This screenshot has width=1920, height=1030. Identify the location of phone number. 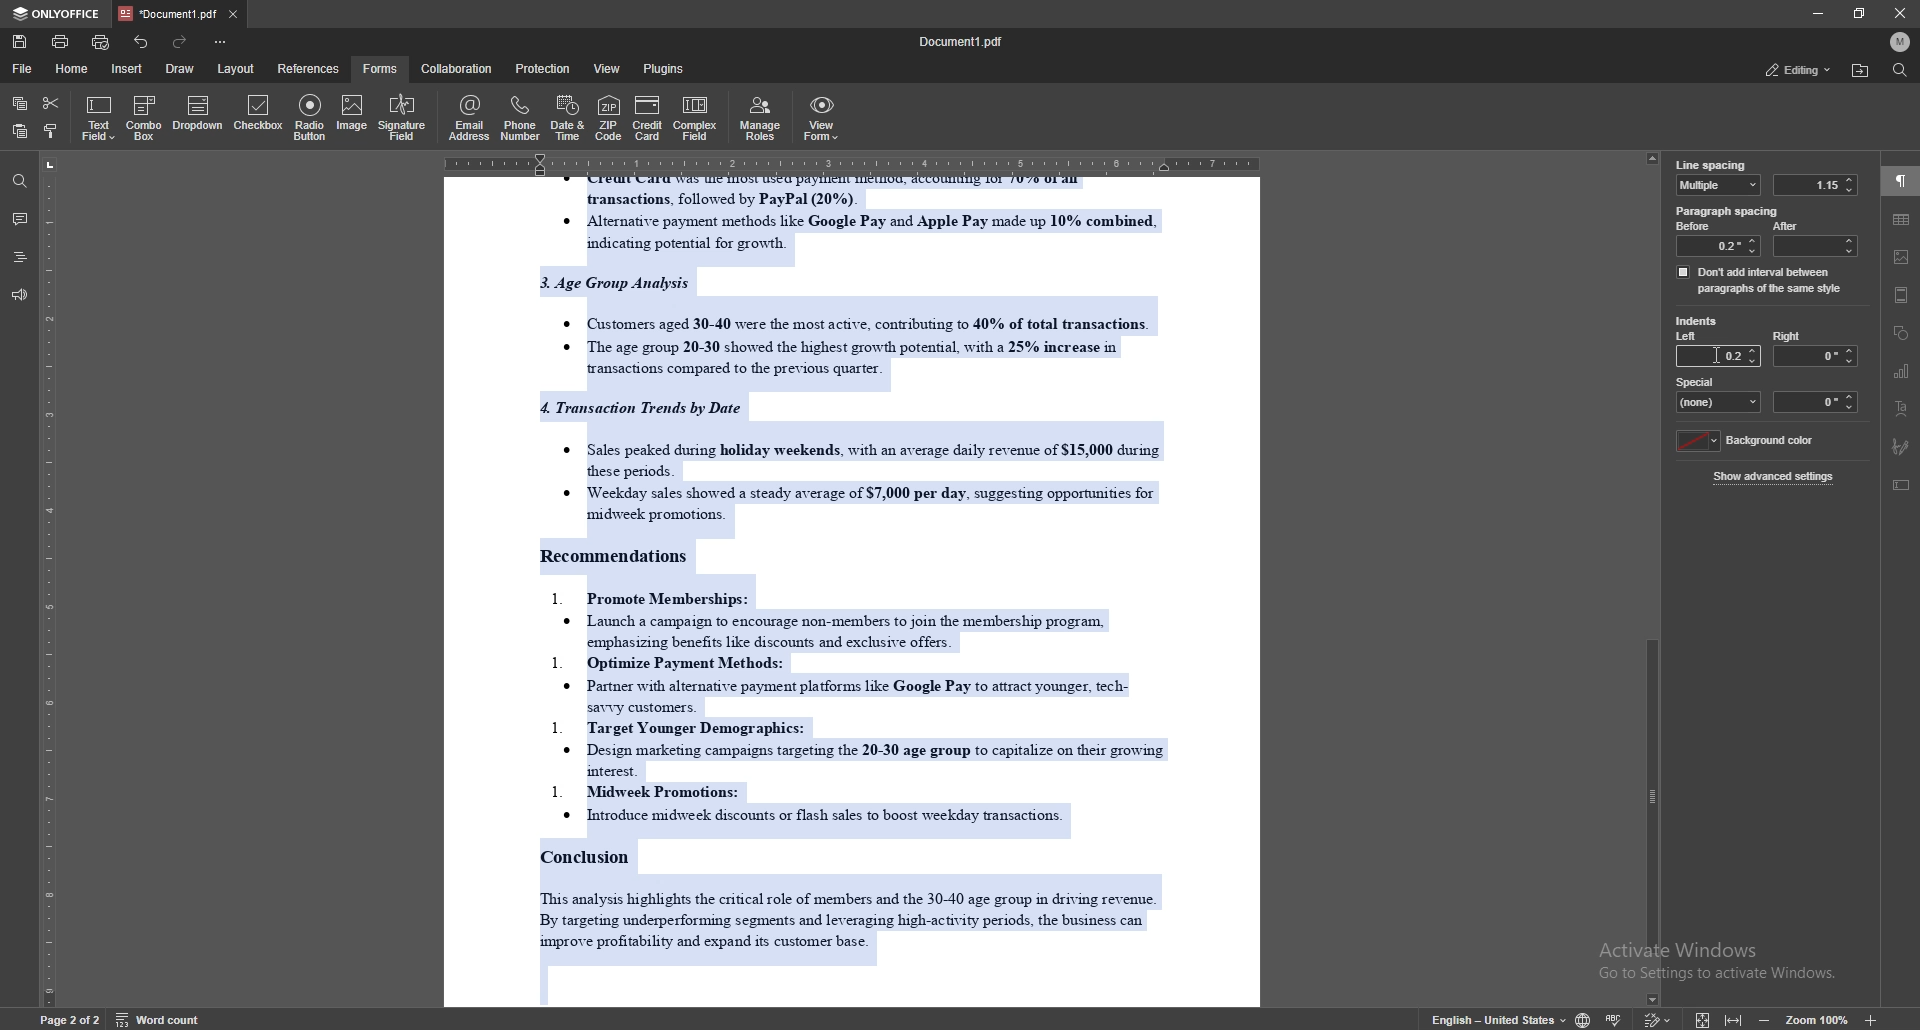
(522, 118).